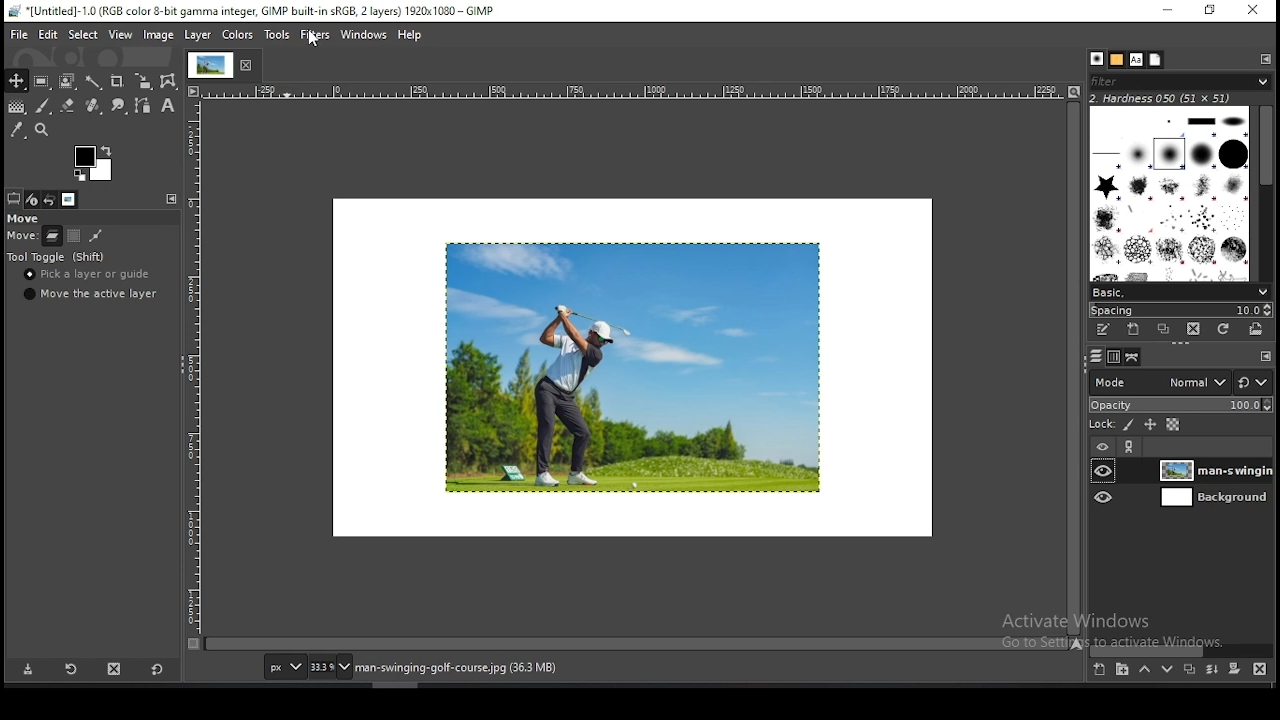  Describe the element at coordinates (1076, 368) in the screenshot. I see `scroll bar` at that location.